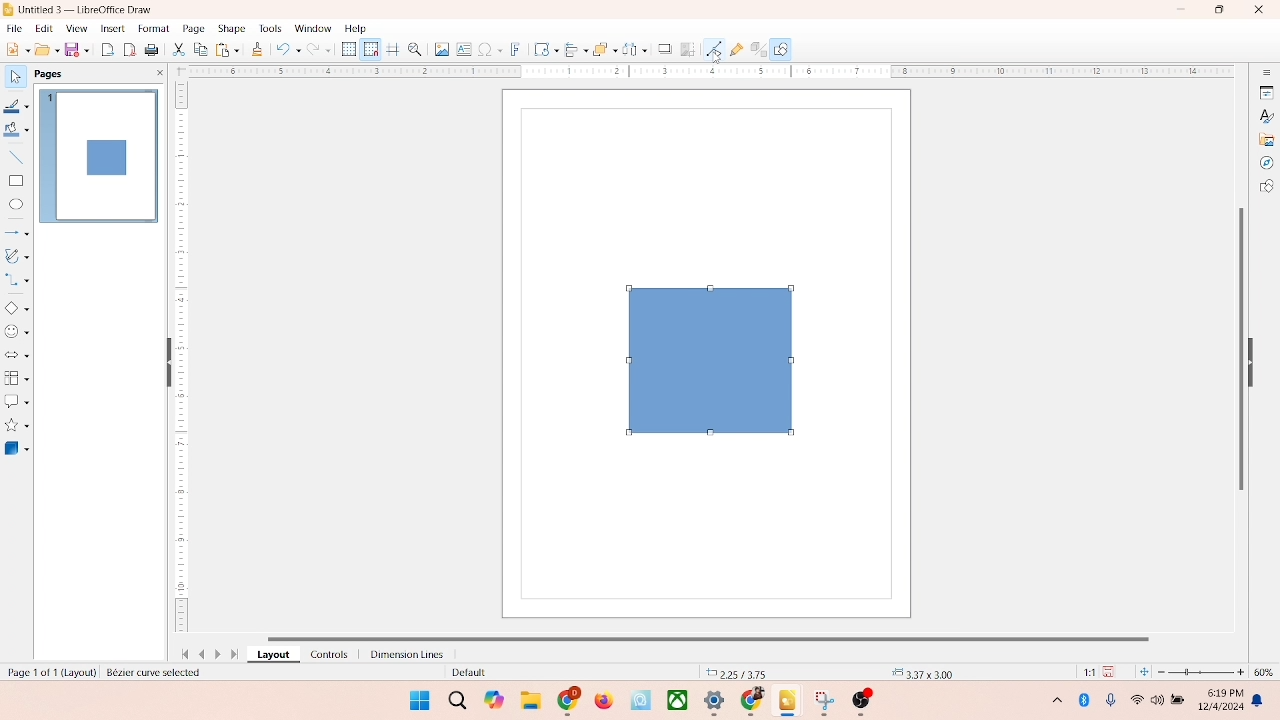 The image size is (1280, 720). Describe the element at coordinates (599, 47) in the screenshot. I see `arrange` at that location.